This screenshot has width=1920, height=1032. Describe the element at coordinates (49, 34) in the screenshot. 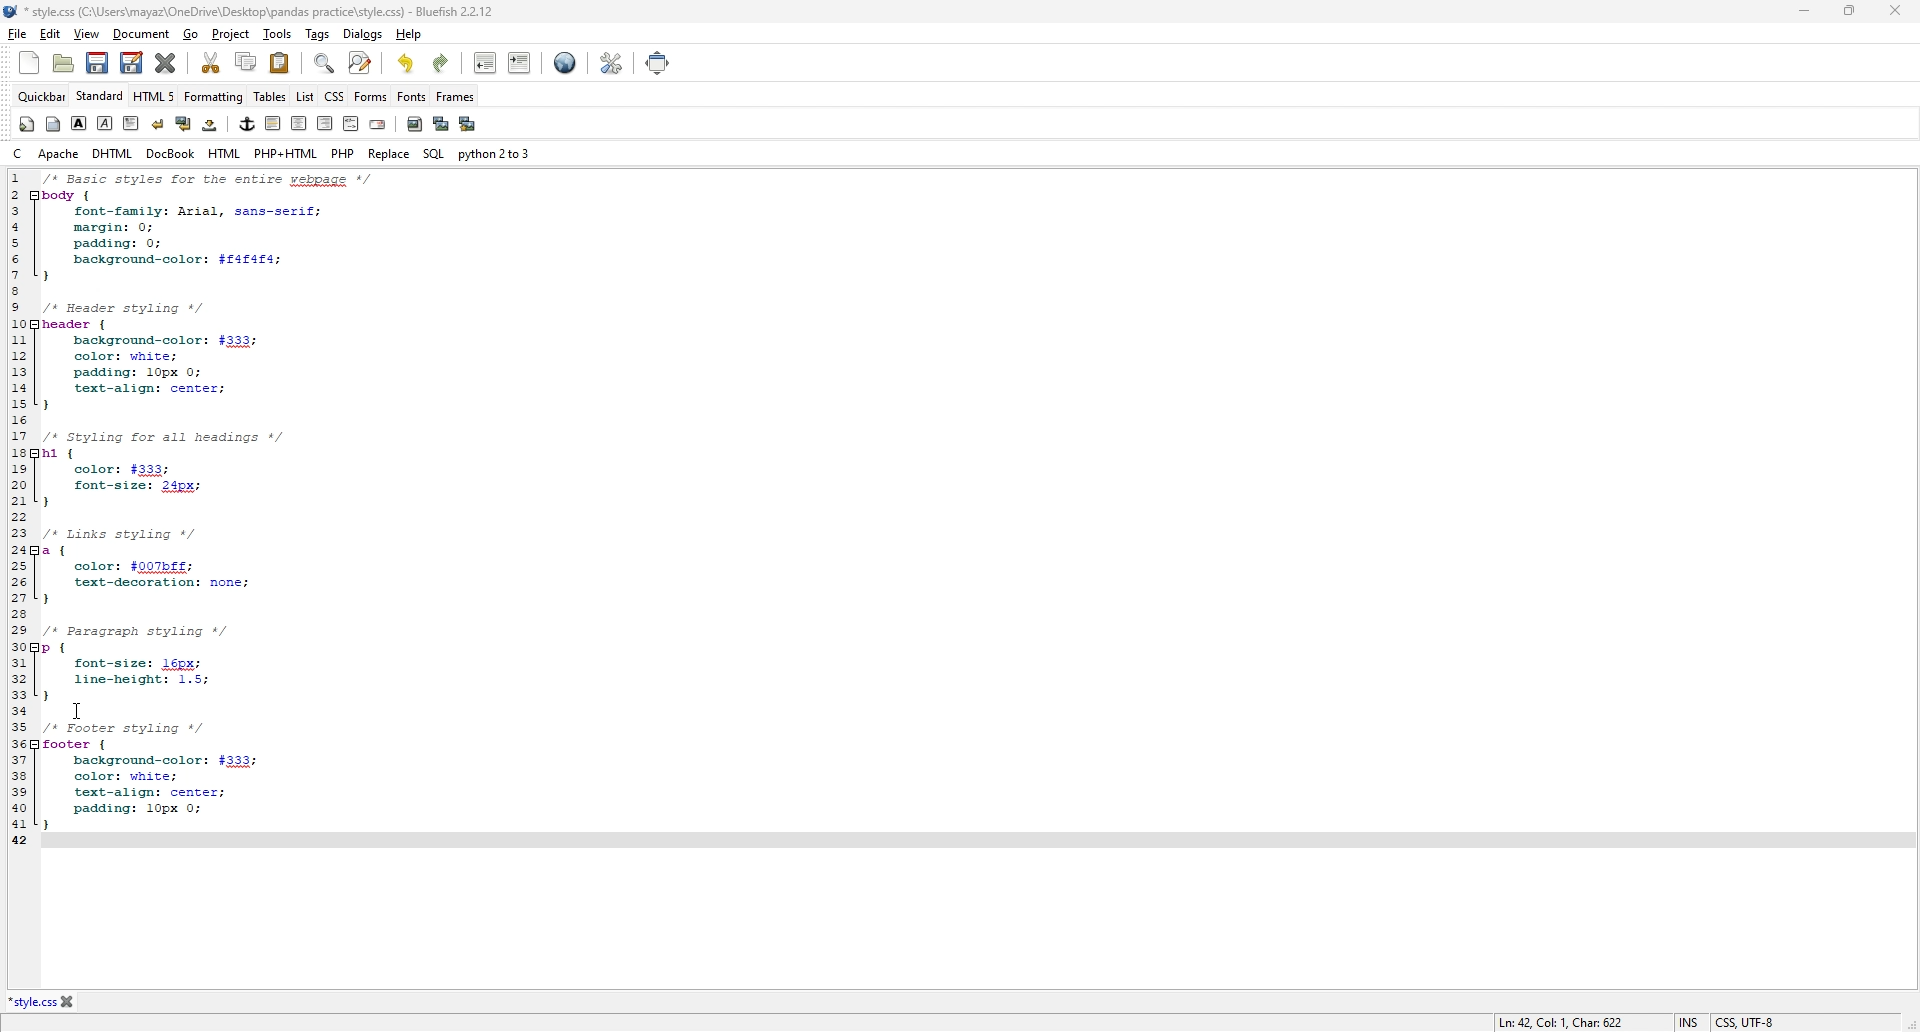

I see `edit` at that location.